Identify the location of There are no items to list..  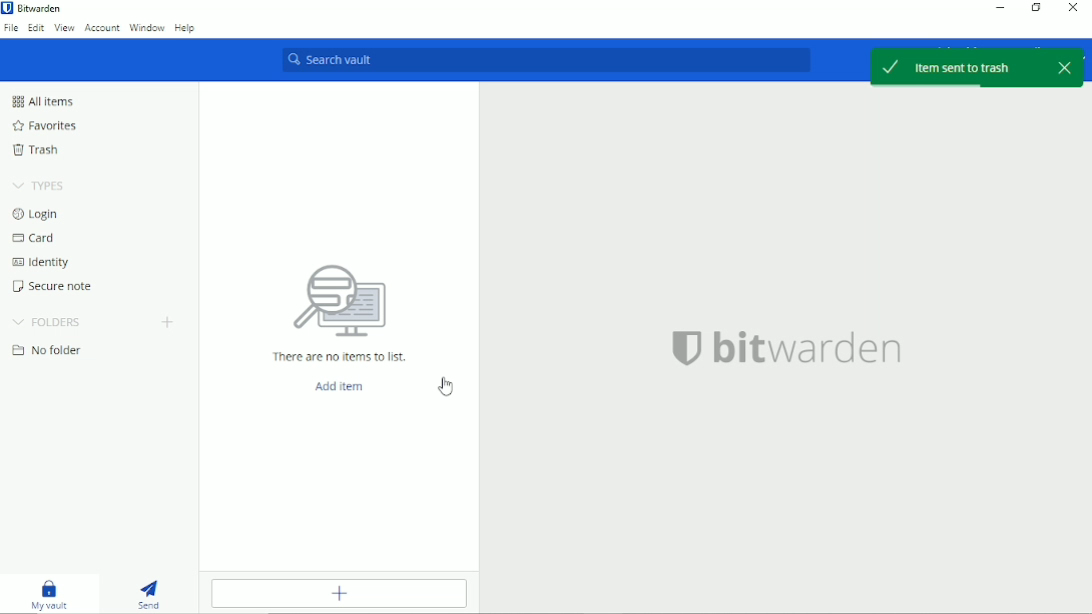
(341, 359).